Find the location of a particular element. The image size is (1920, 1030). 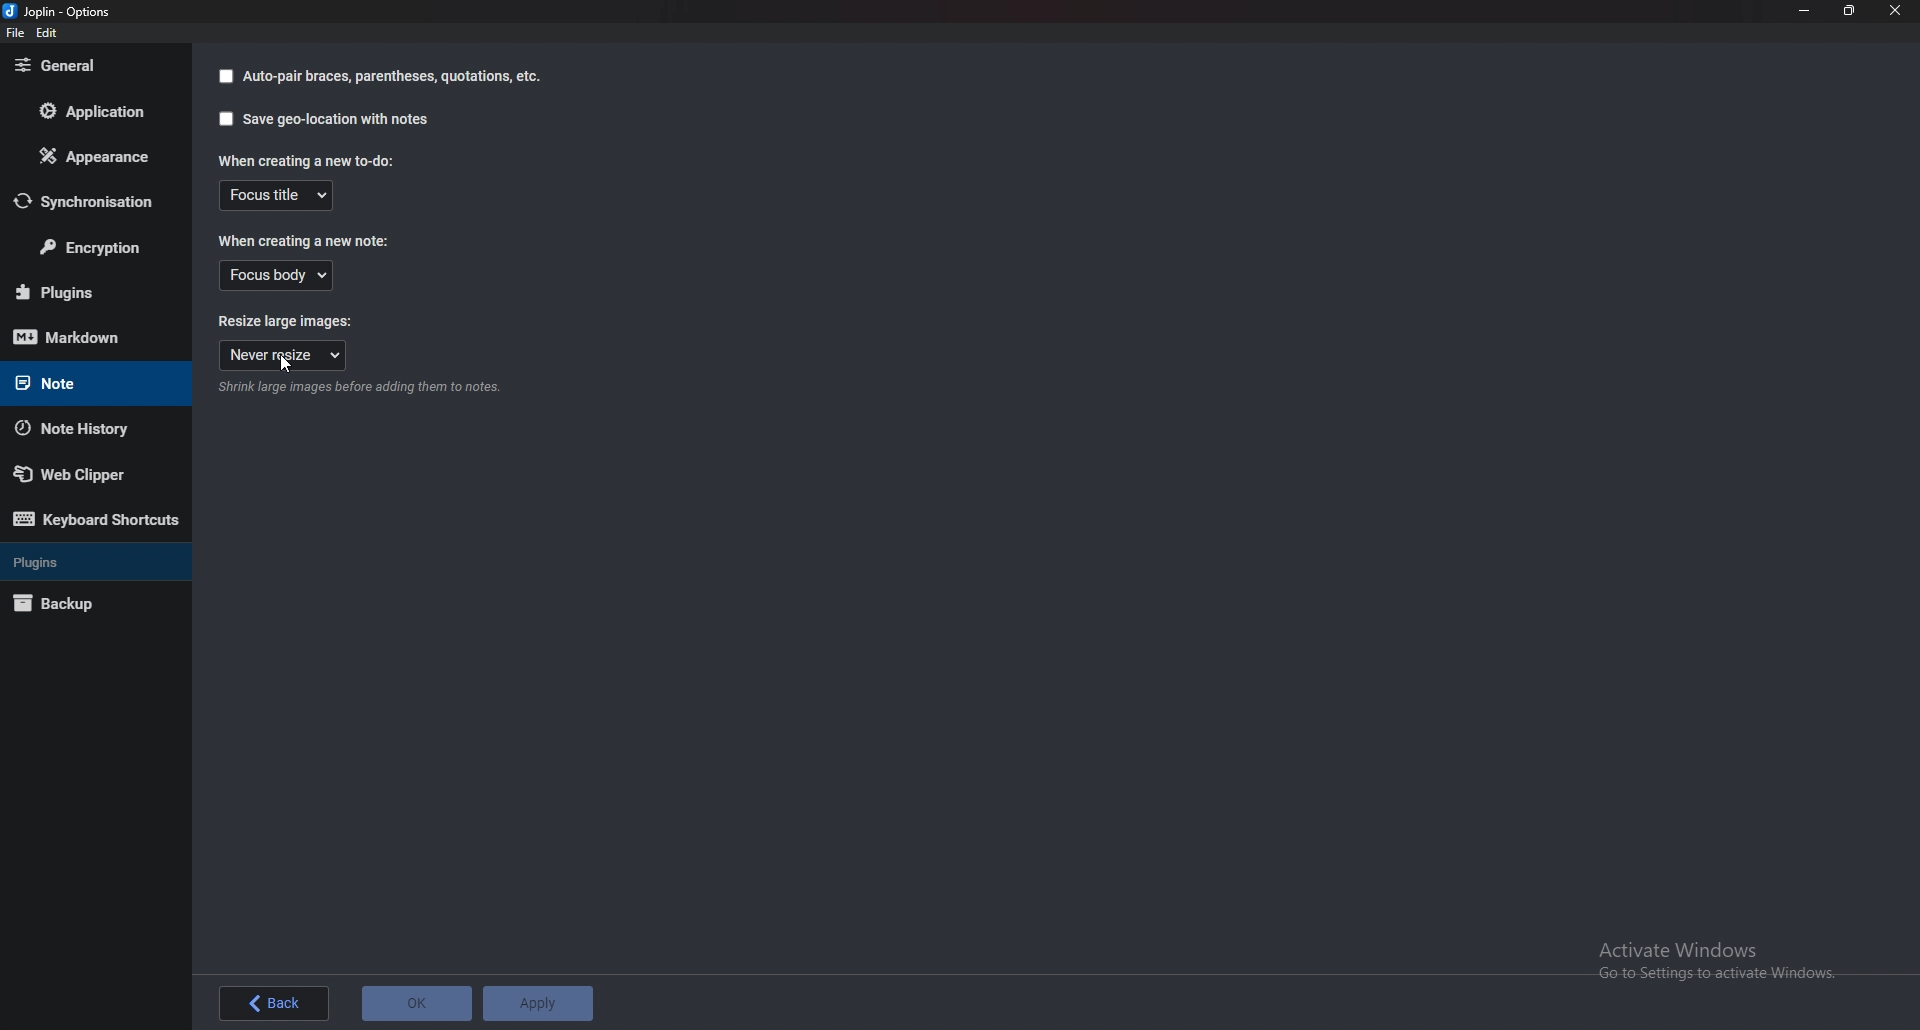

When creating a new note is located at coordinates (305, 239).